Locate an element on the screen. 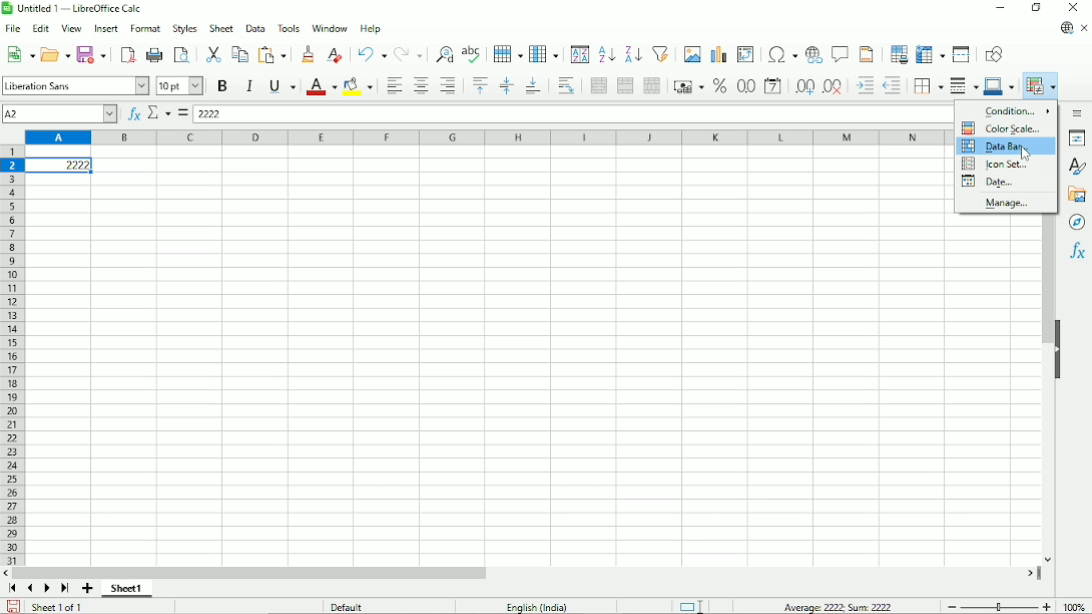 The height and width of the screenshot is (614, 1092). Insert comment is located at coordinates (838, 54).